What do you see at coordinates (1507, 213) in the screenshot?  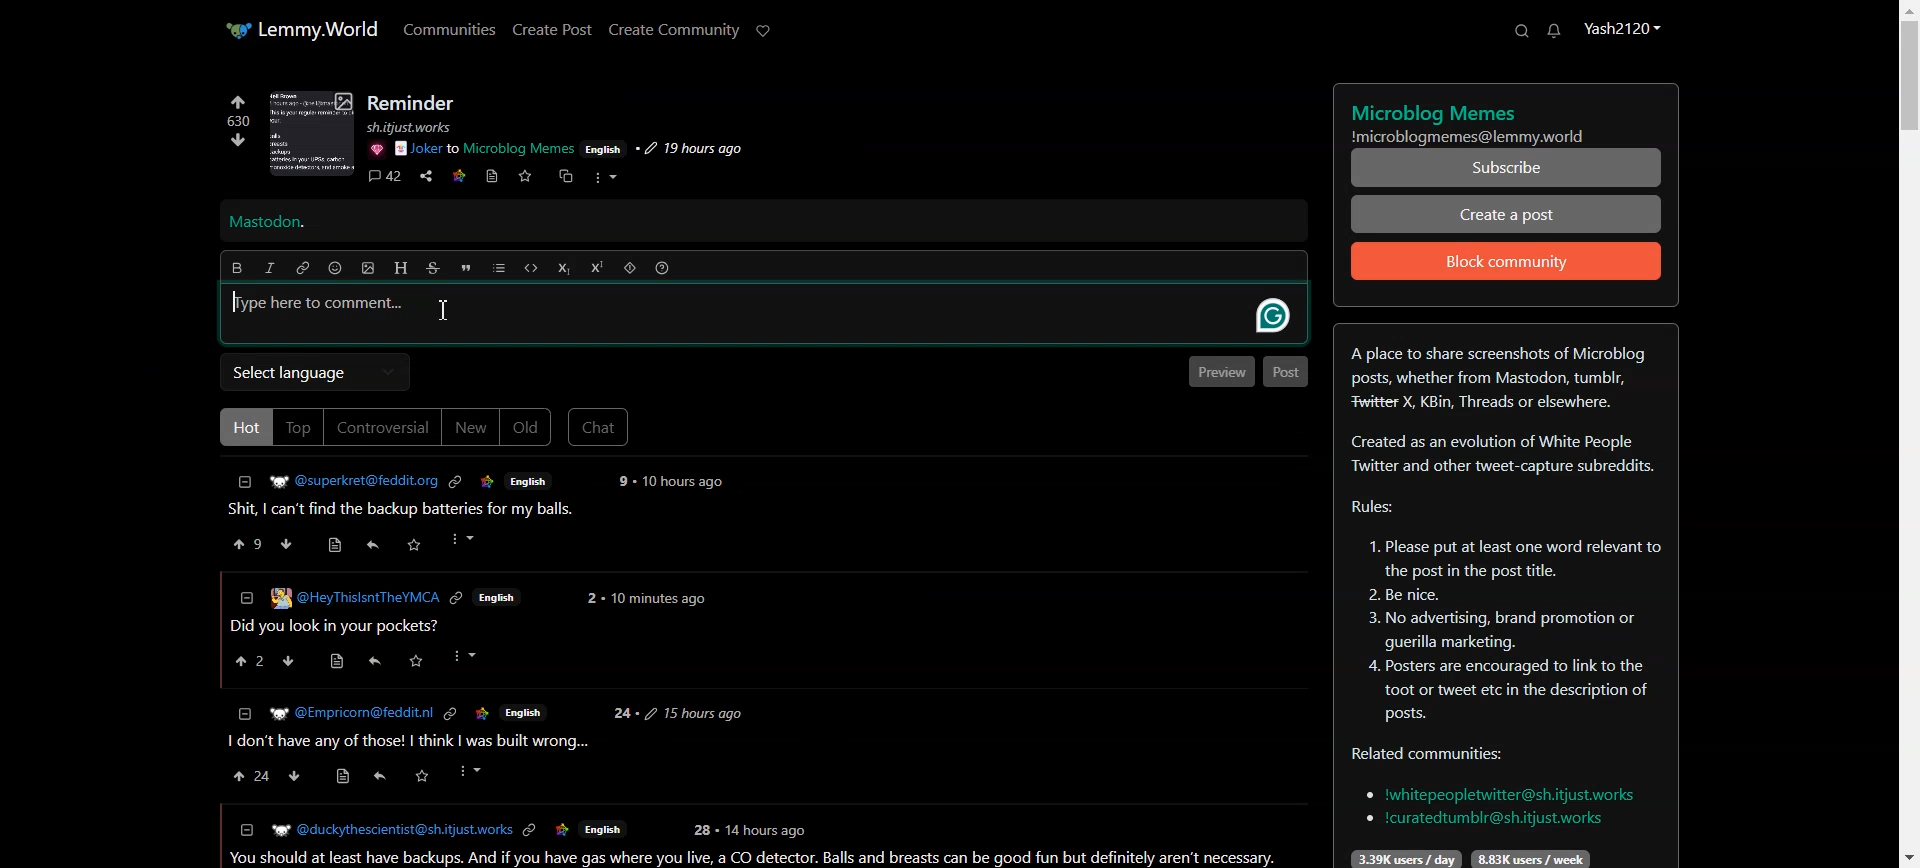 I see `Create a post` at bounding box center [1507, 213].